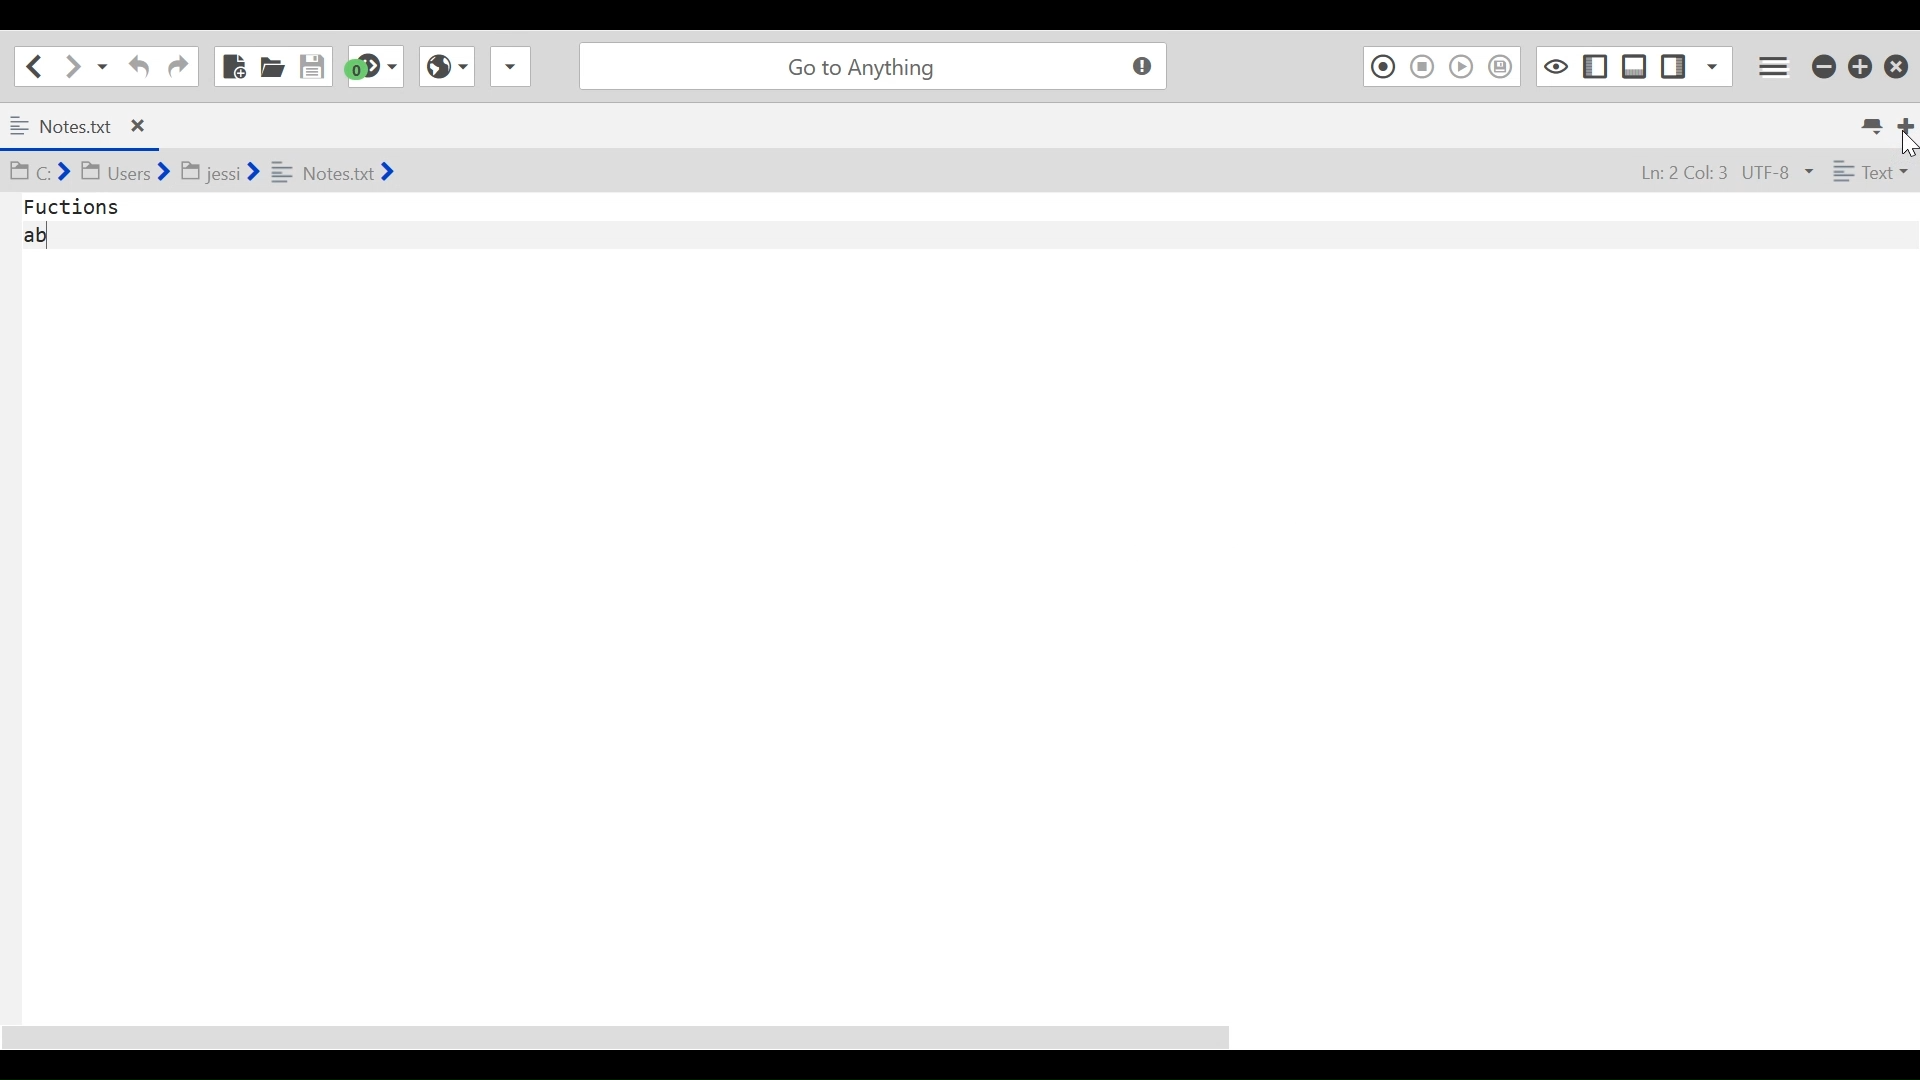 The image size is (1920, 1080). Describe the element at coordinates (232, 63) in the screenshot. I see `New File` at that location.